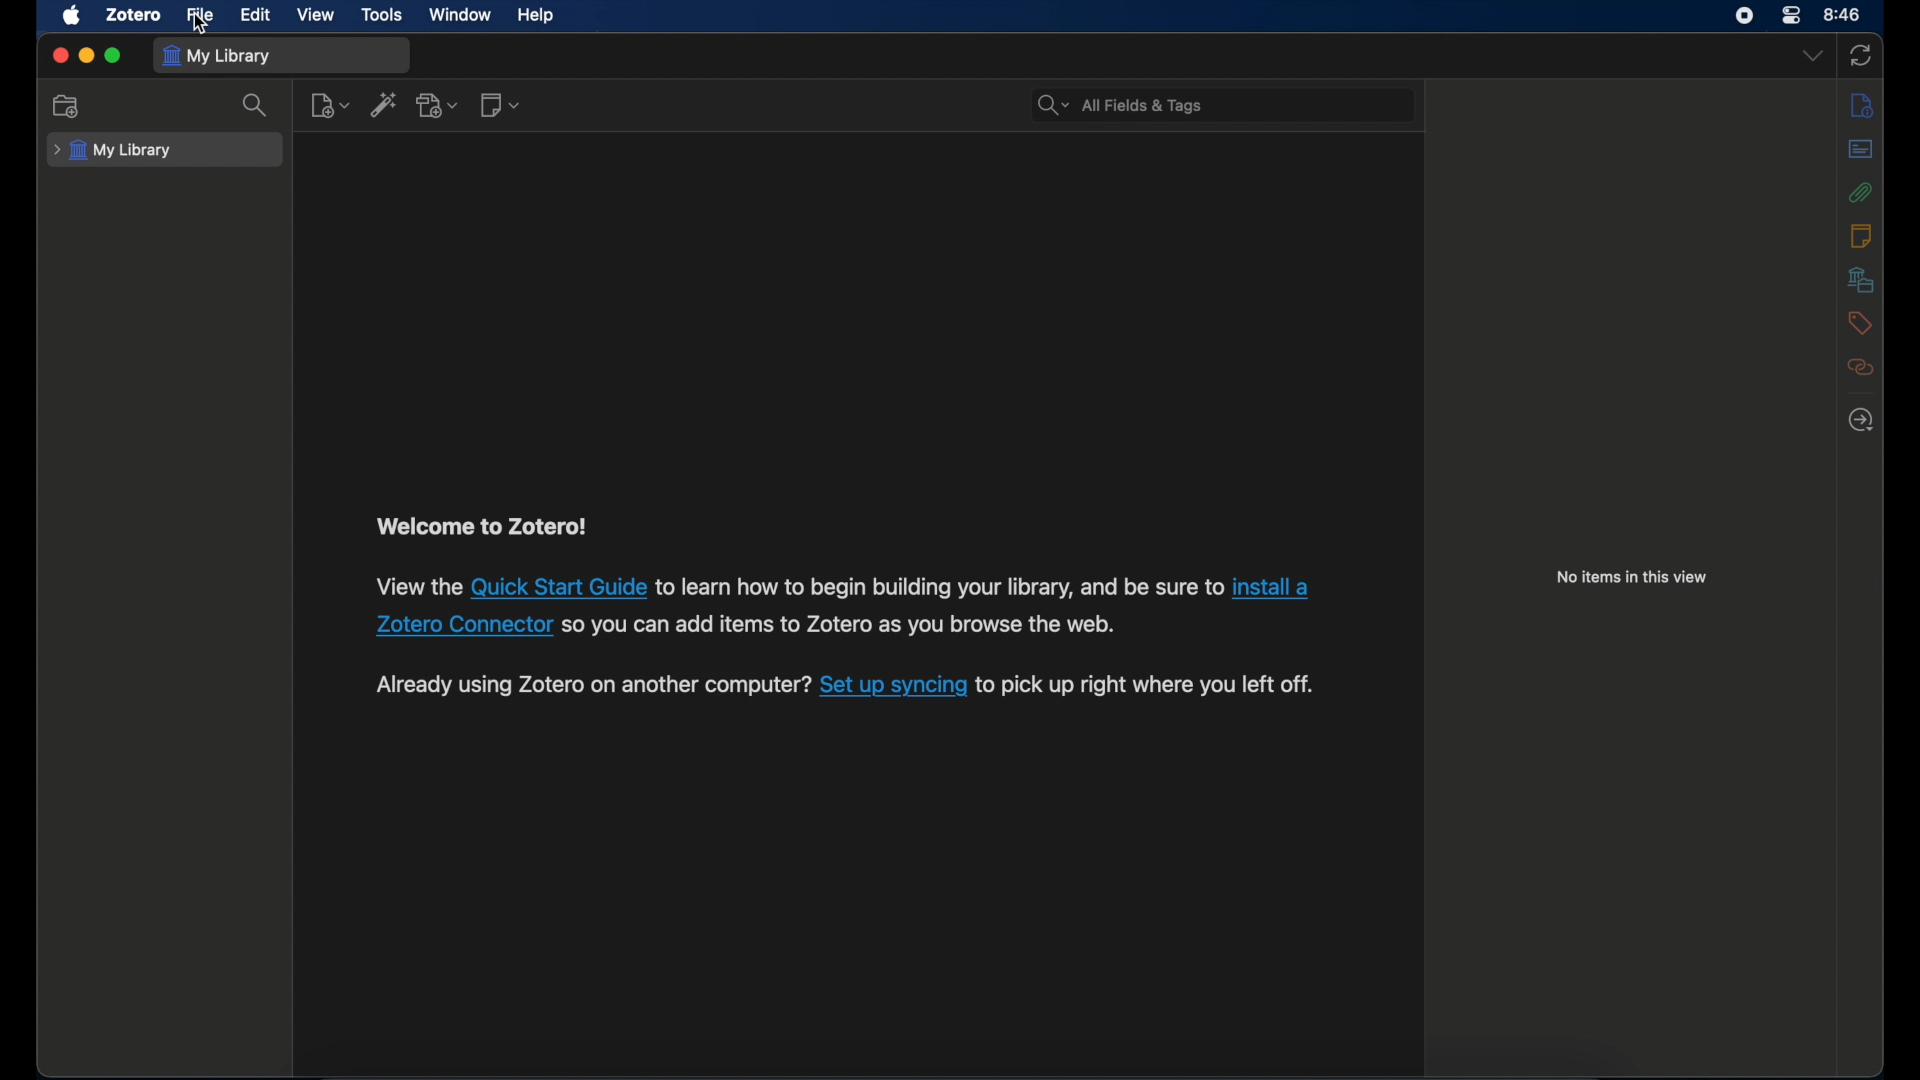 The image size is (1920, 1080). Describe the element at coordinates (499, 106) in the screenshot. I see `new note` at that location.